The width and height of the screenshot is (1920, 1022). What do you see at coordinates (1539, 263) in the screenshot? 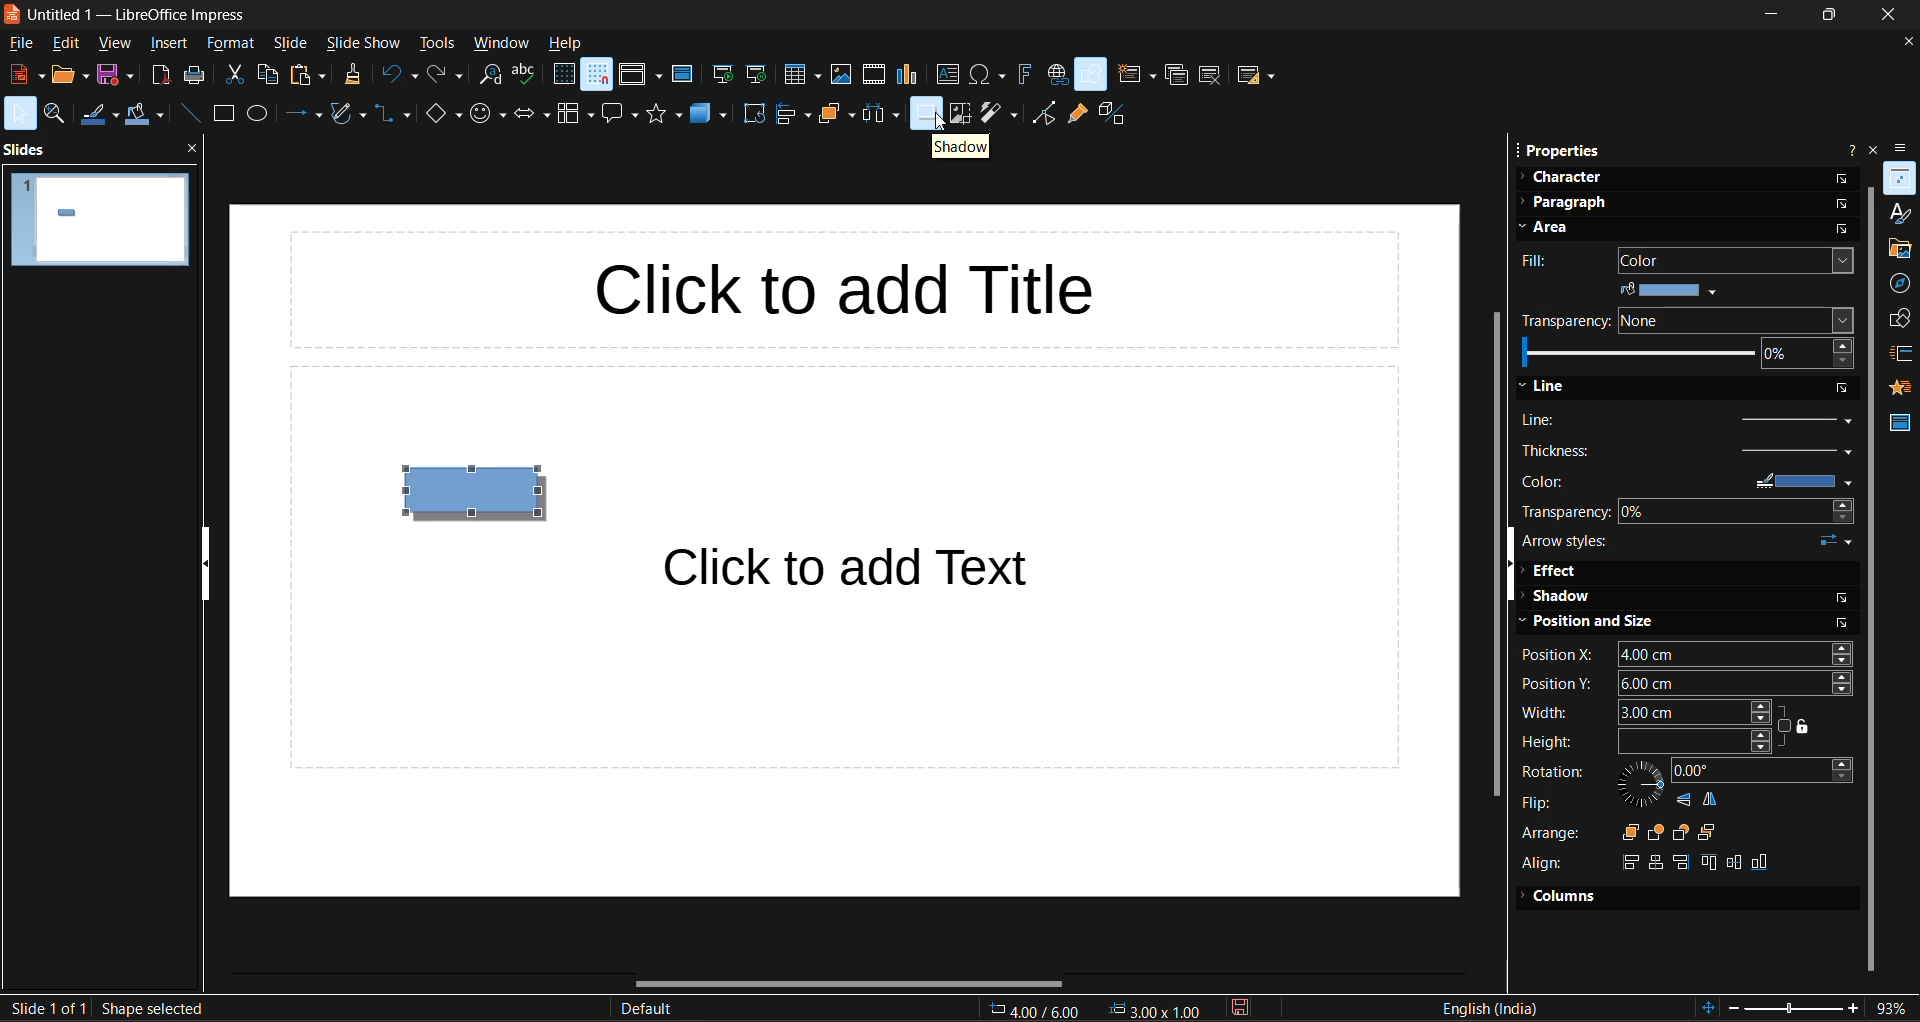
I see `fill` at bounding box center [1539, 263].